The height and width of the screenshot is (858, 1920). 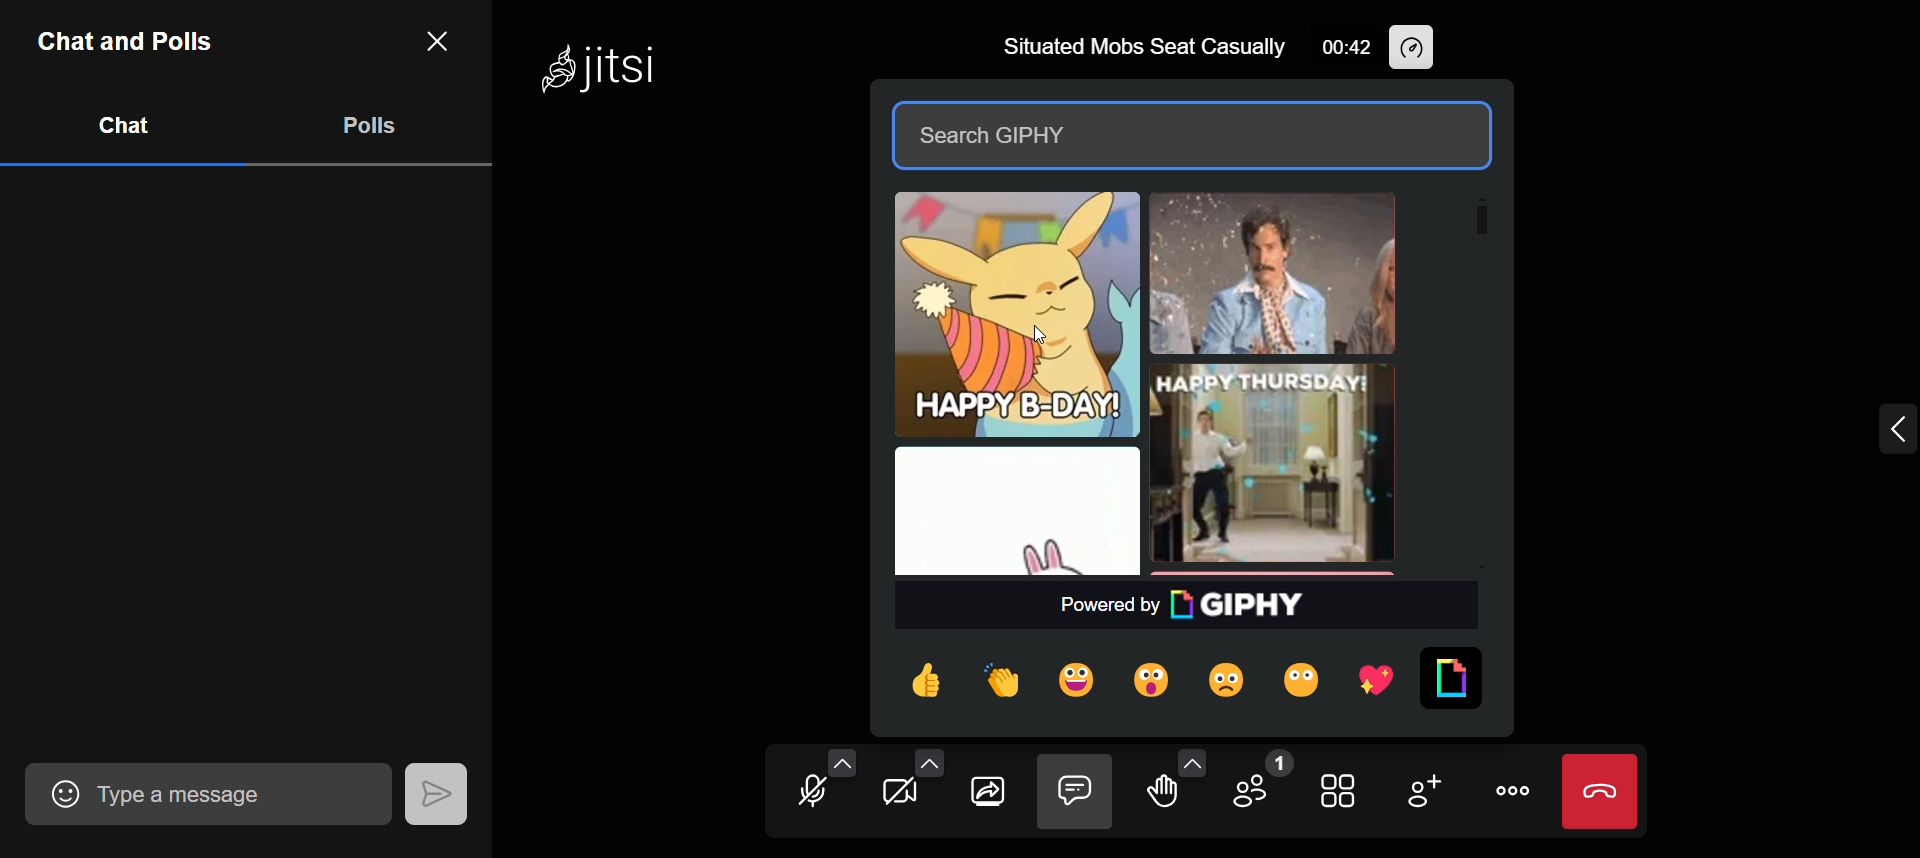 I want to click on invite people, so click(x=1420, y=786).